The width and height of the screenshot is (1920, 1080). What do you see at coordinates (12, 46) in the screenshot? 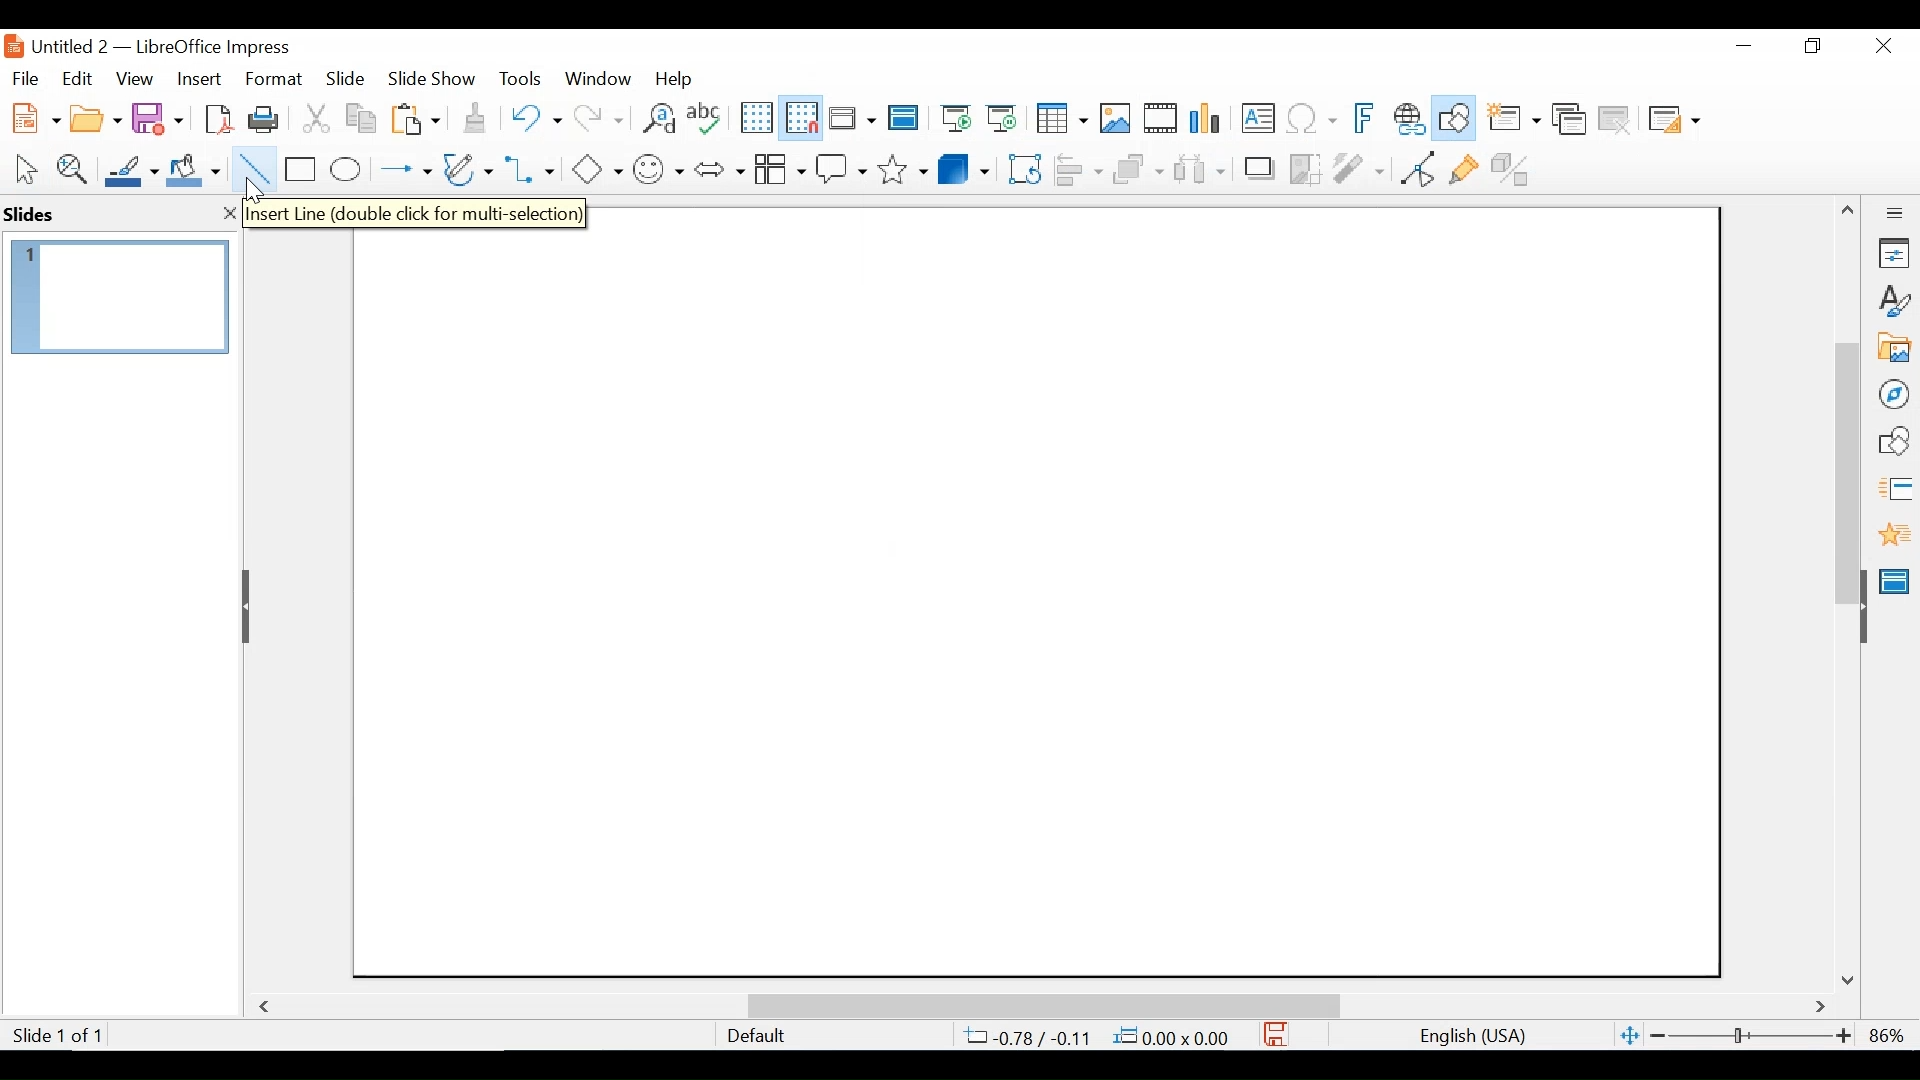
I see `LibreOffice Desktop Icon` at bounding box center [12, 46].